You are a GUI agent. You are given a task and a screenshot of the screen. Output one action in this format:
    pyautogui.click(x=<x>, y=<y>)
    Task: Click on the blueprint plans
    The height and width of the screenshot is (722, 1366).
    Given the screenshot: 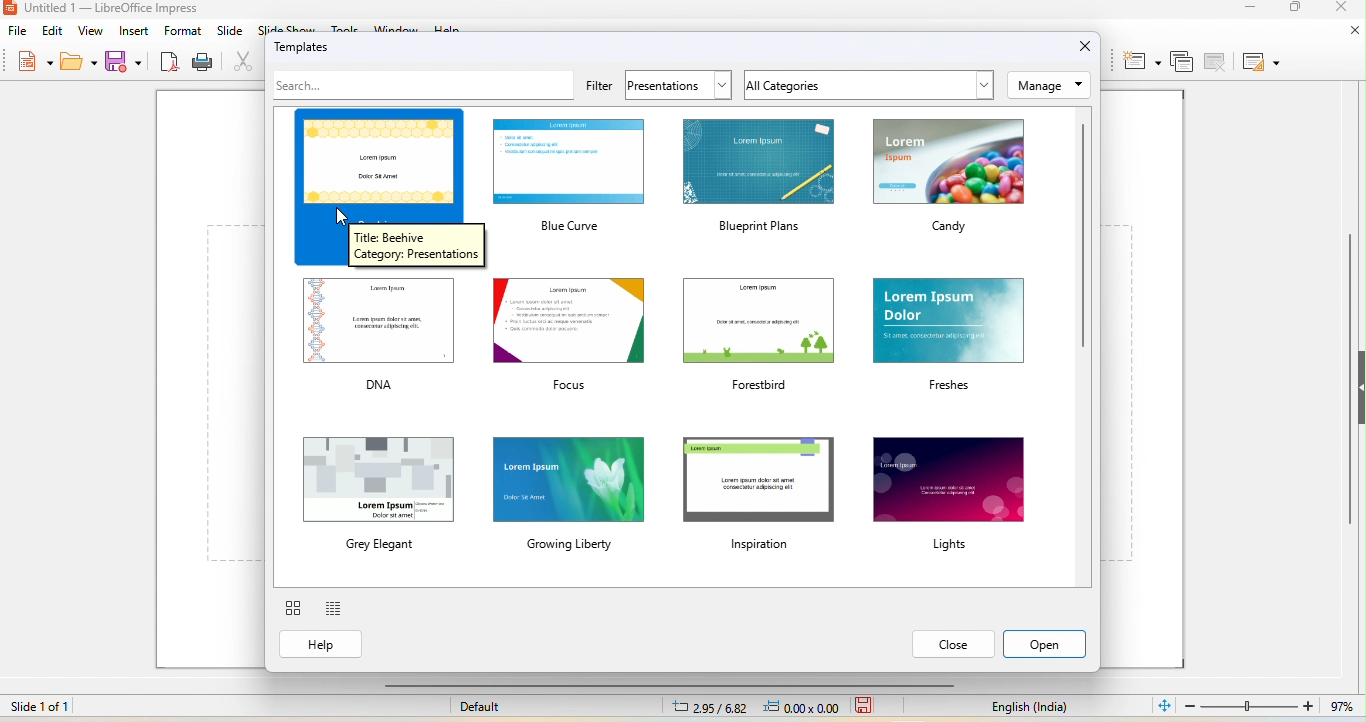 What is the action you would take?
    pyautogui.click(x=759, y=179)
    